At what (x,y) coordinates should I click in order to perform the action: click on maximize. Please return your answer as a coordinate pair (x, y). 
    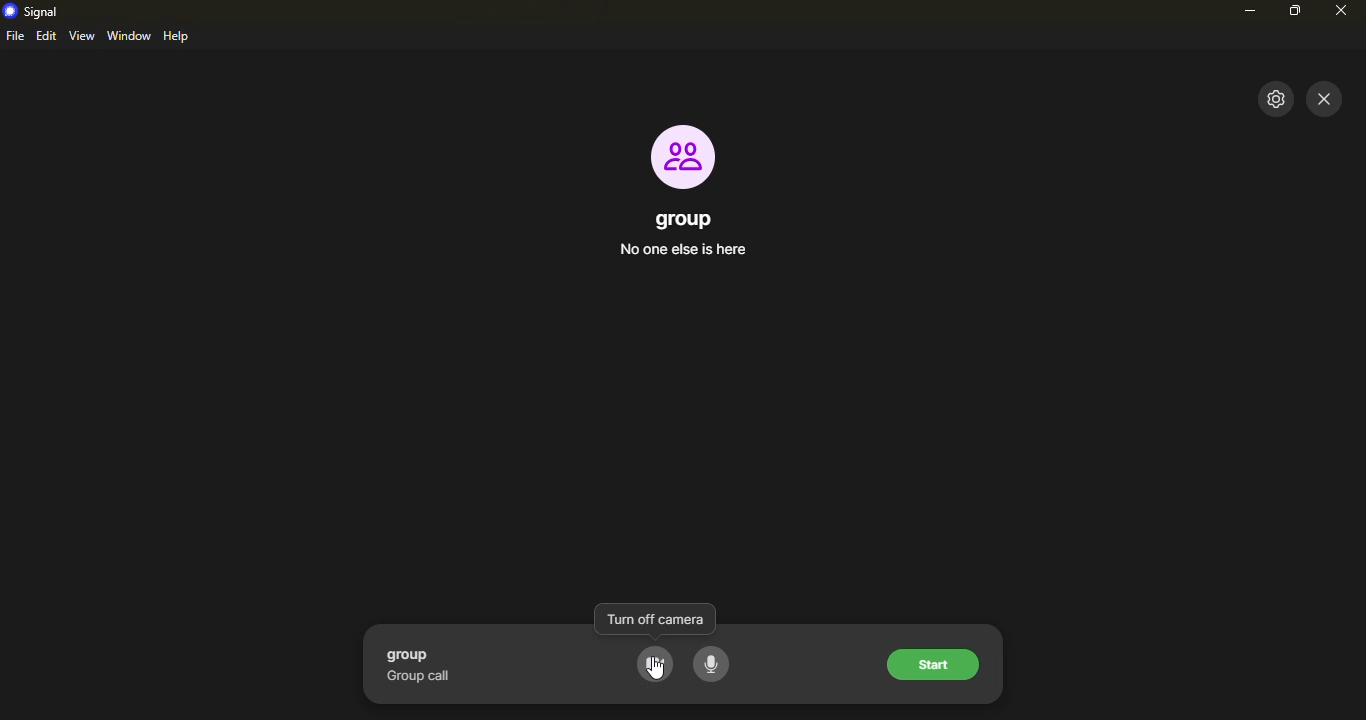
    Looking at the image, I should click on (1294, 9).